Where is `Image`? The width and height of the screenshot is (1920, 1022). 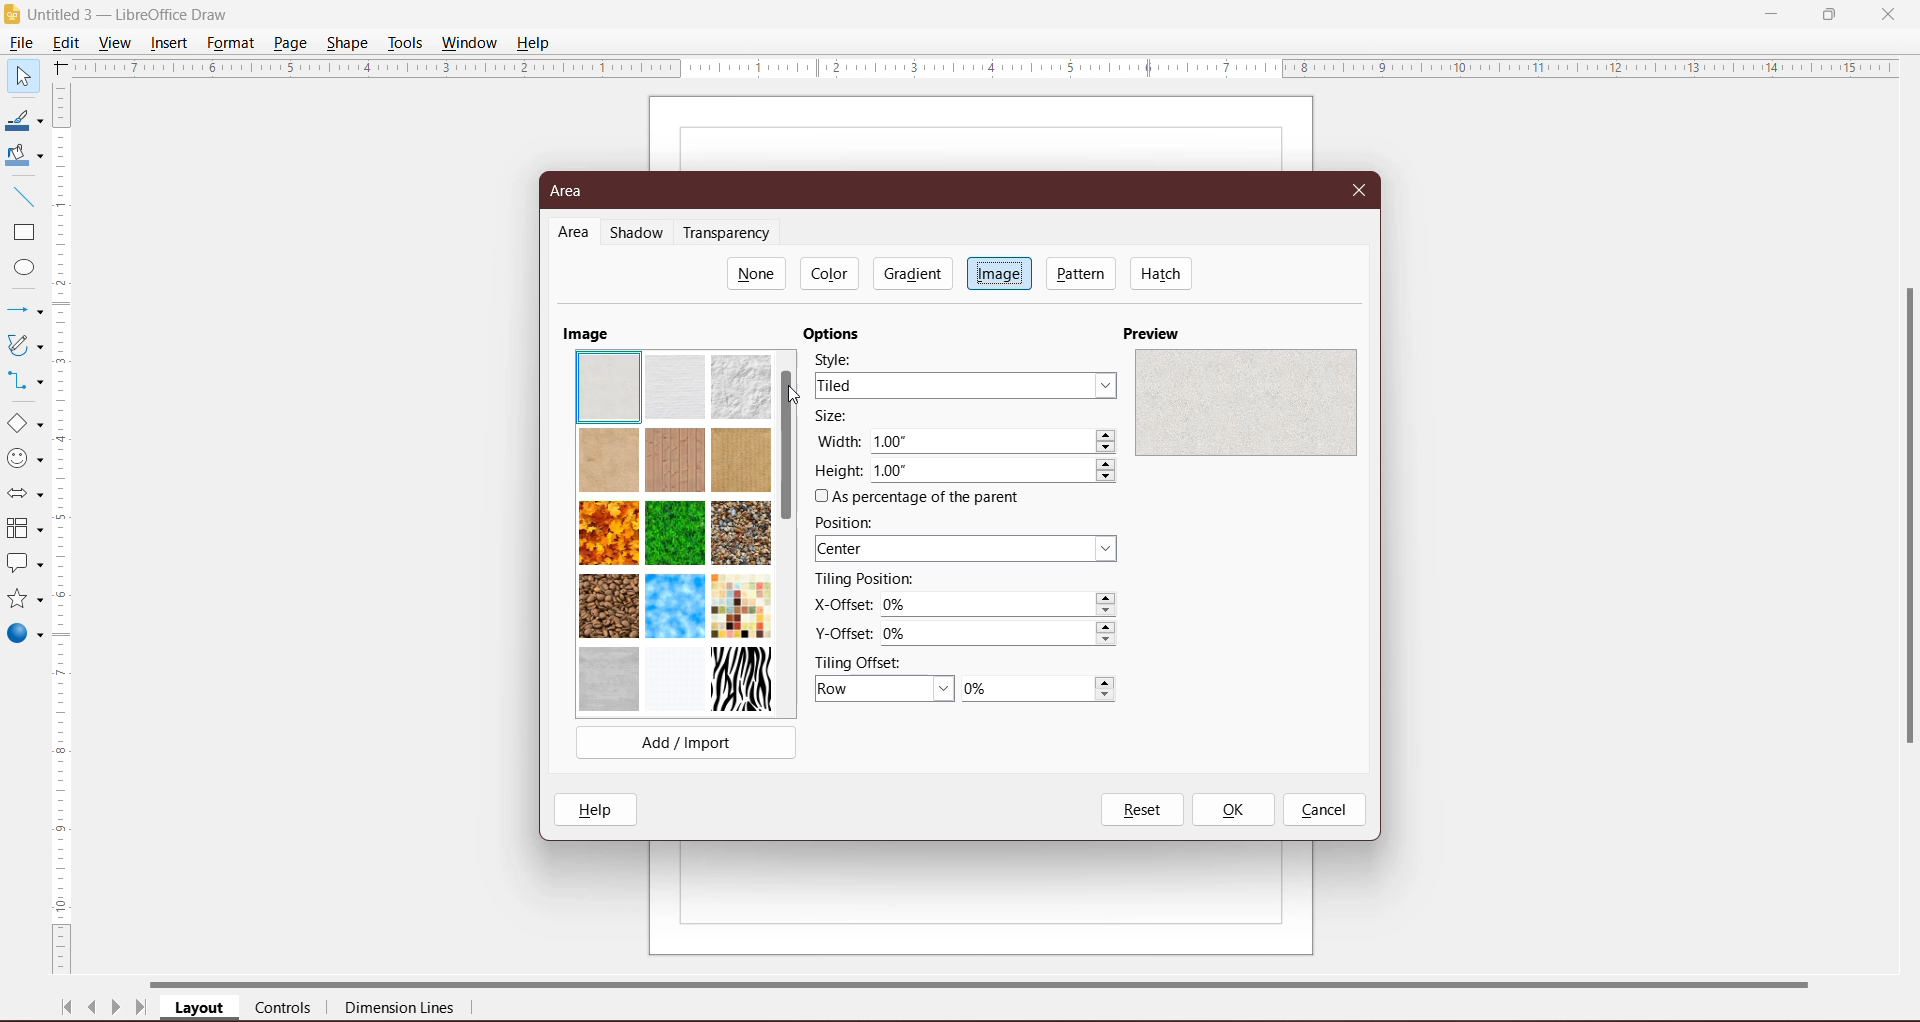 Image is located at coordinates (999, 272).